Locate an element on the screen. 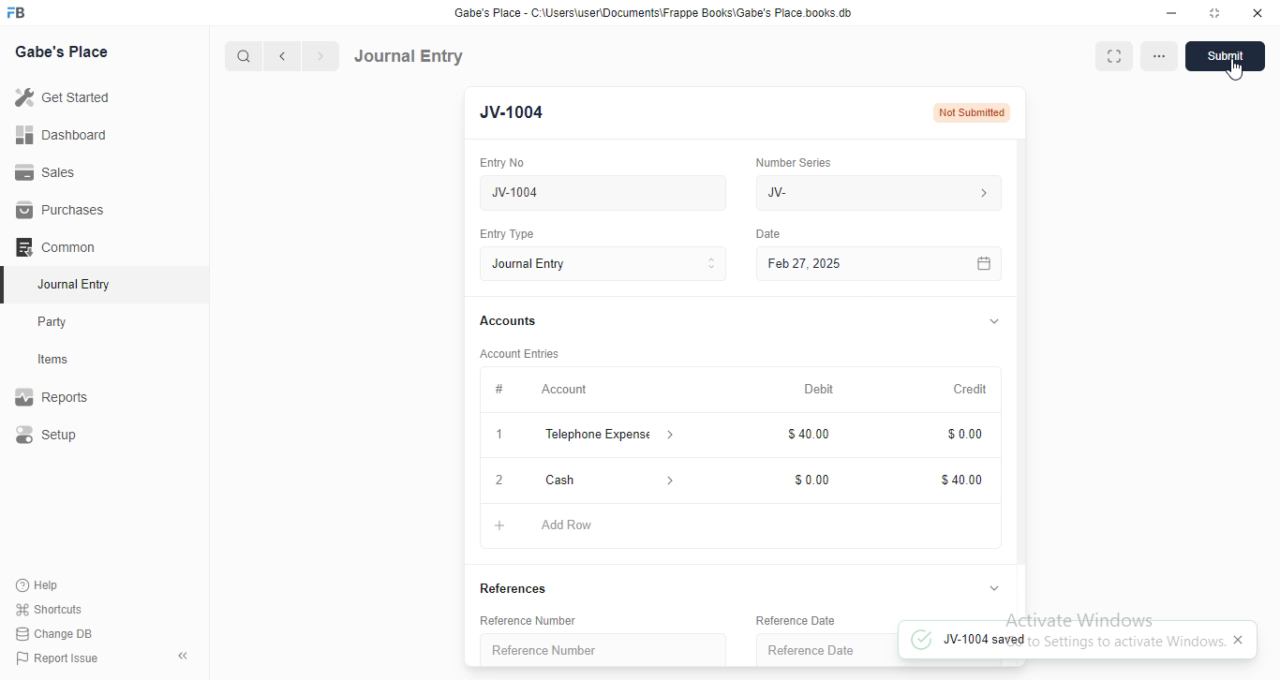  Cash is located at coordinates (609, 479).